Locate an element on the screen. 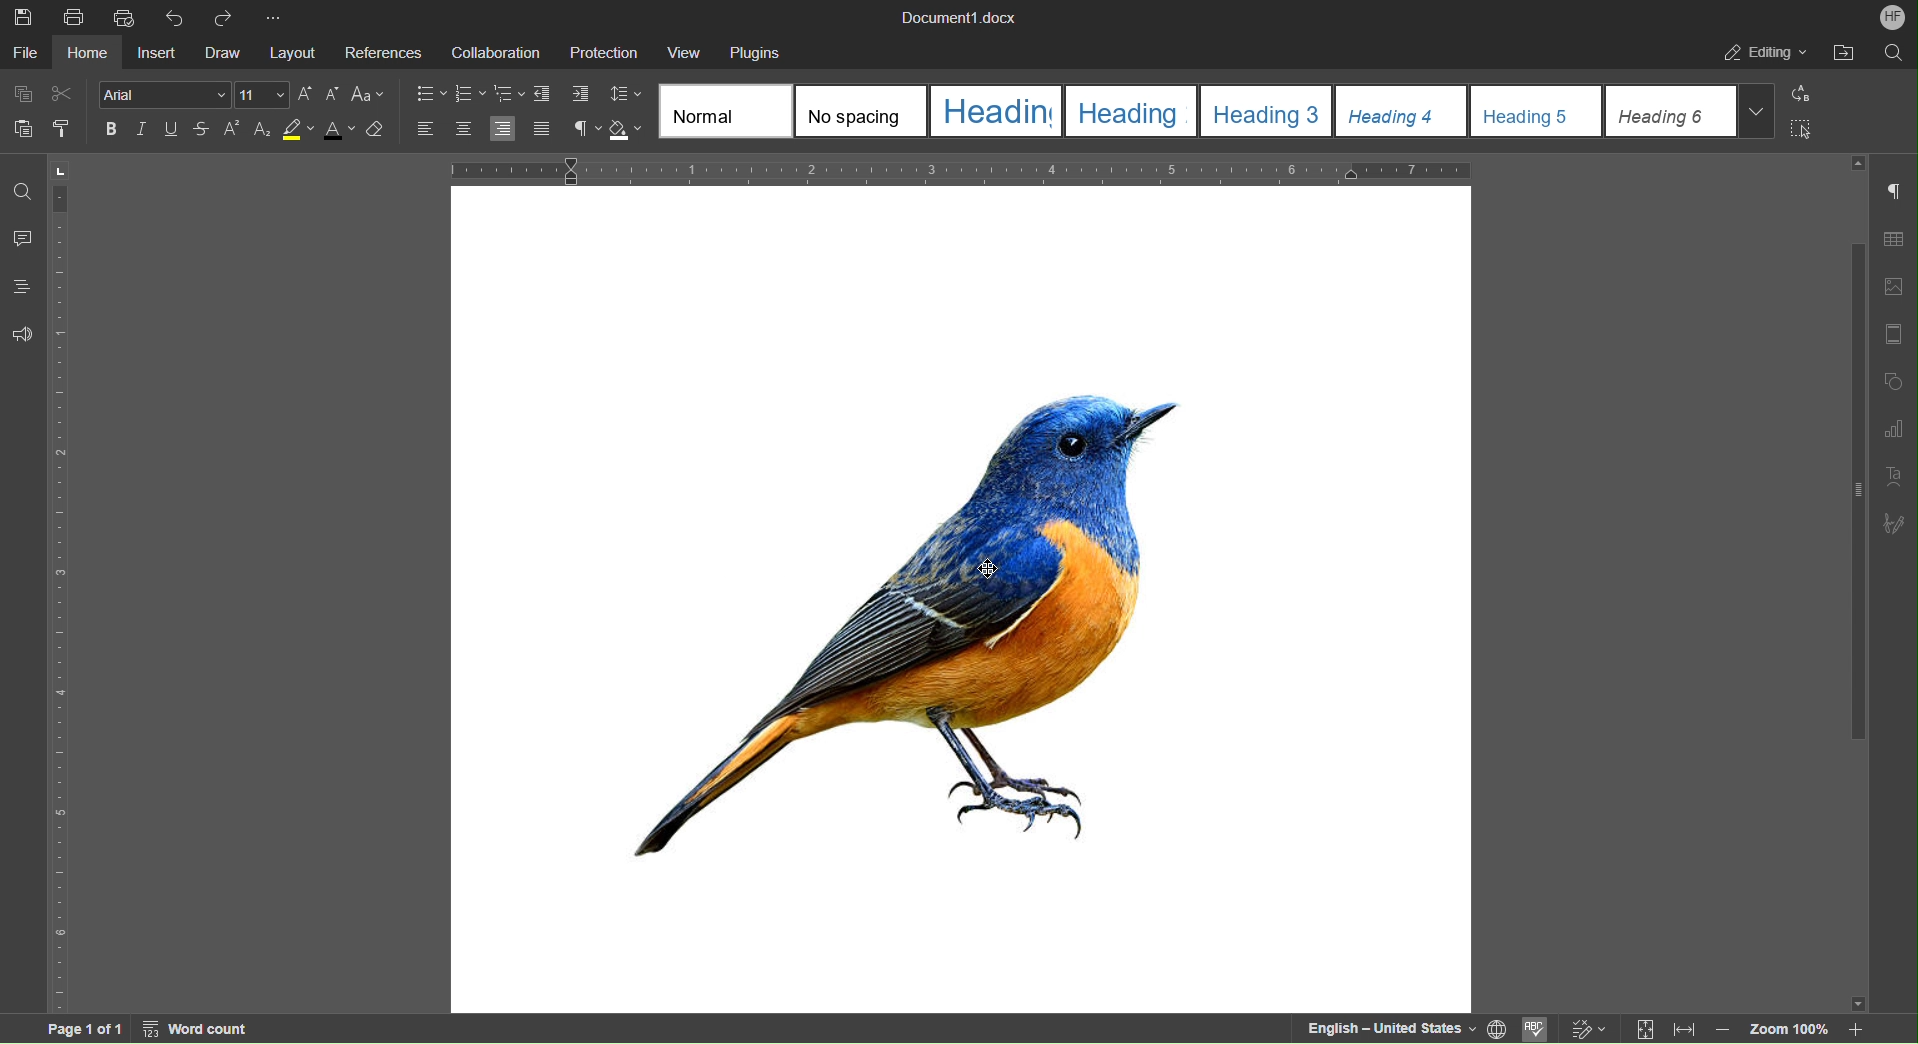  Subscript is located at coordinates (261, 130).